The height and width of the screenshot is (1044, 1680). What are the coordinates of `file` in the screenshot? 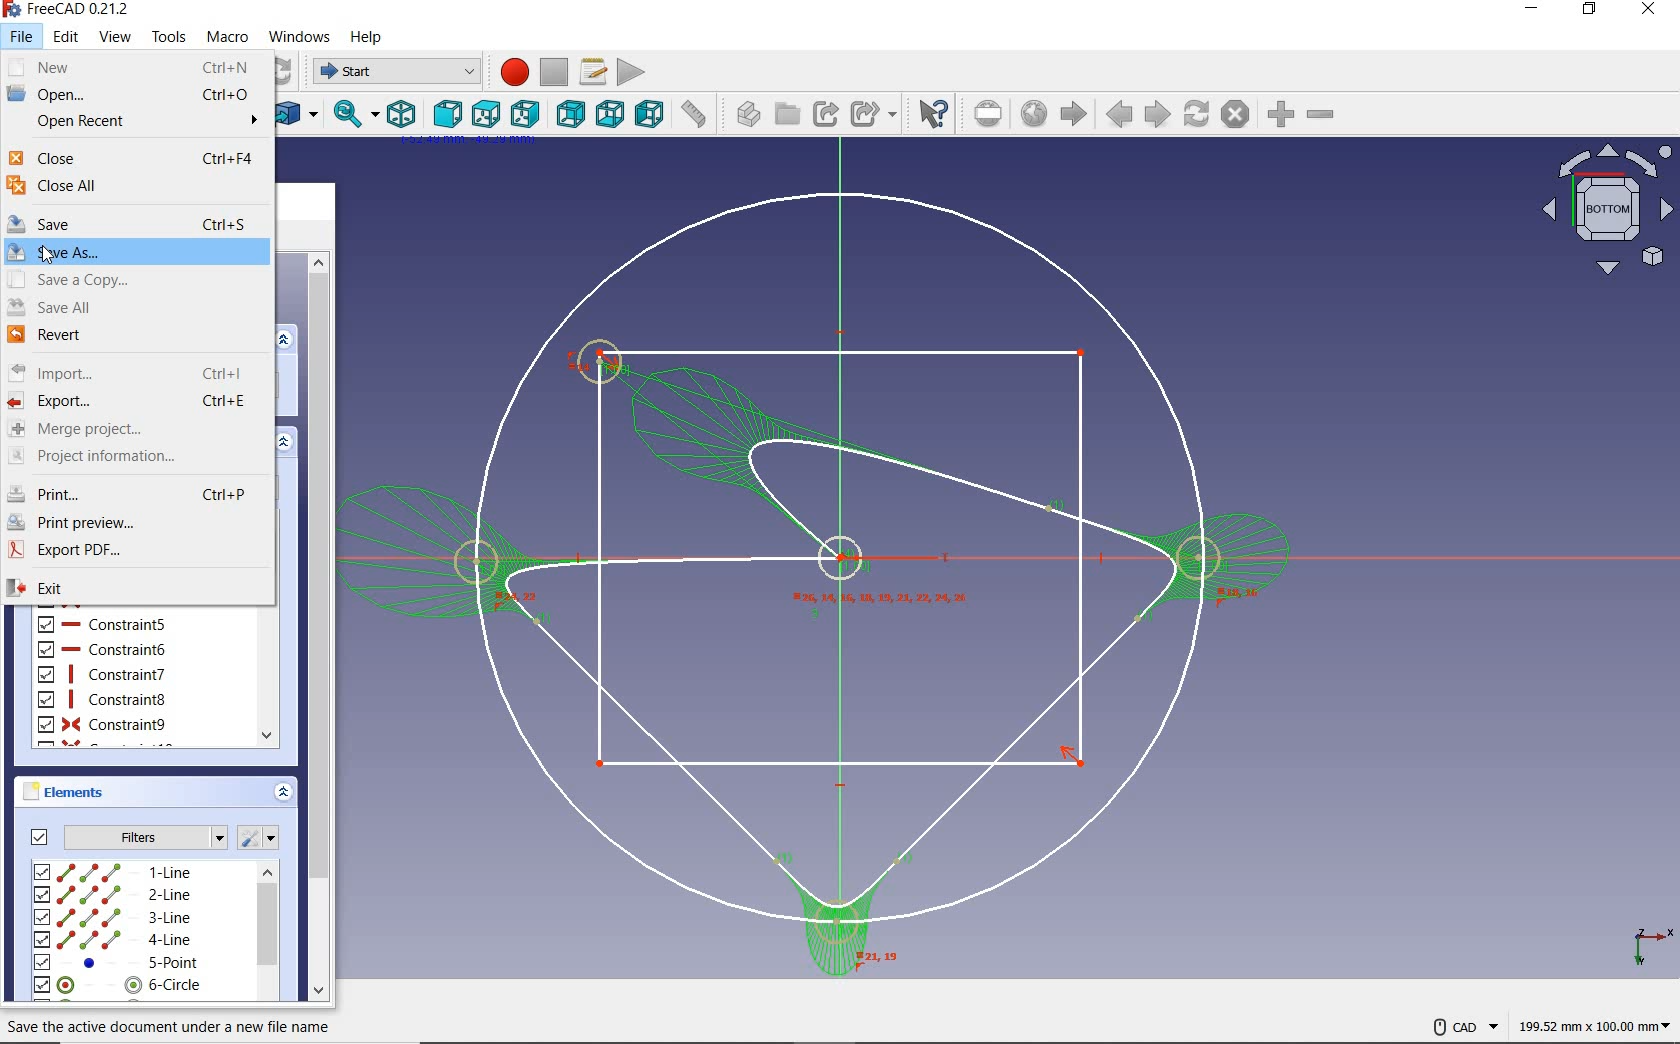 It's located at (22, 36).